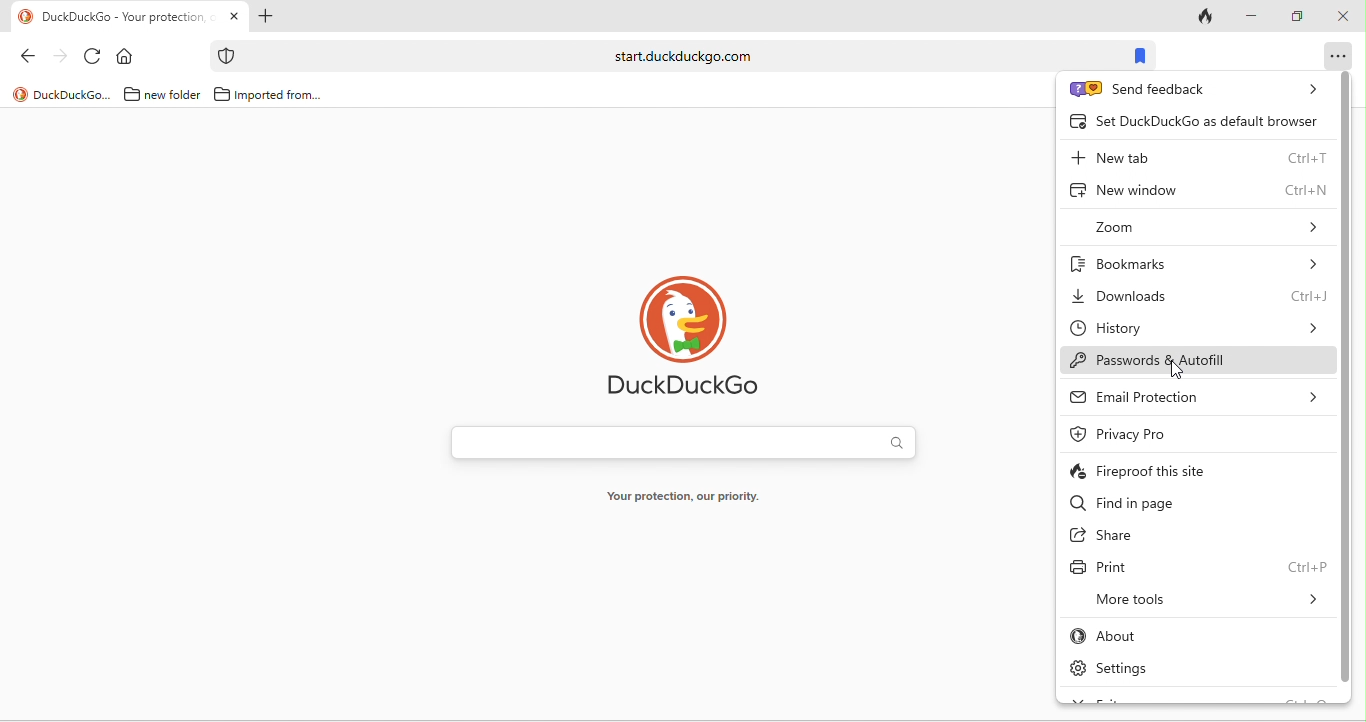 The height and width of the screenshot is (722, 1366). I want to click on maximize, so click(1299, 14).